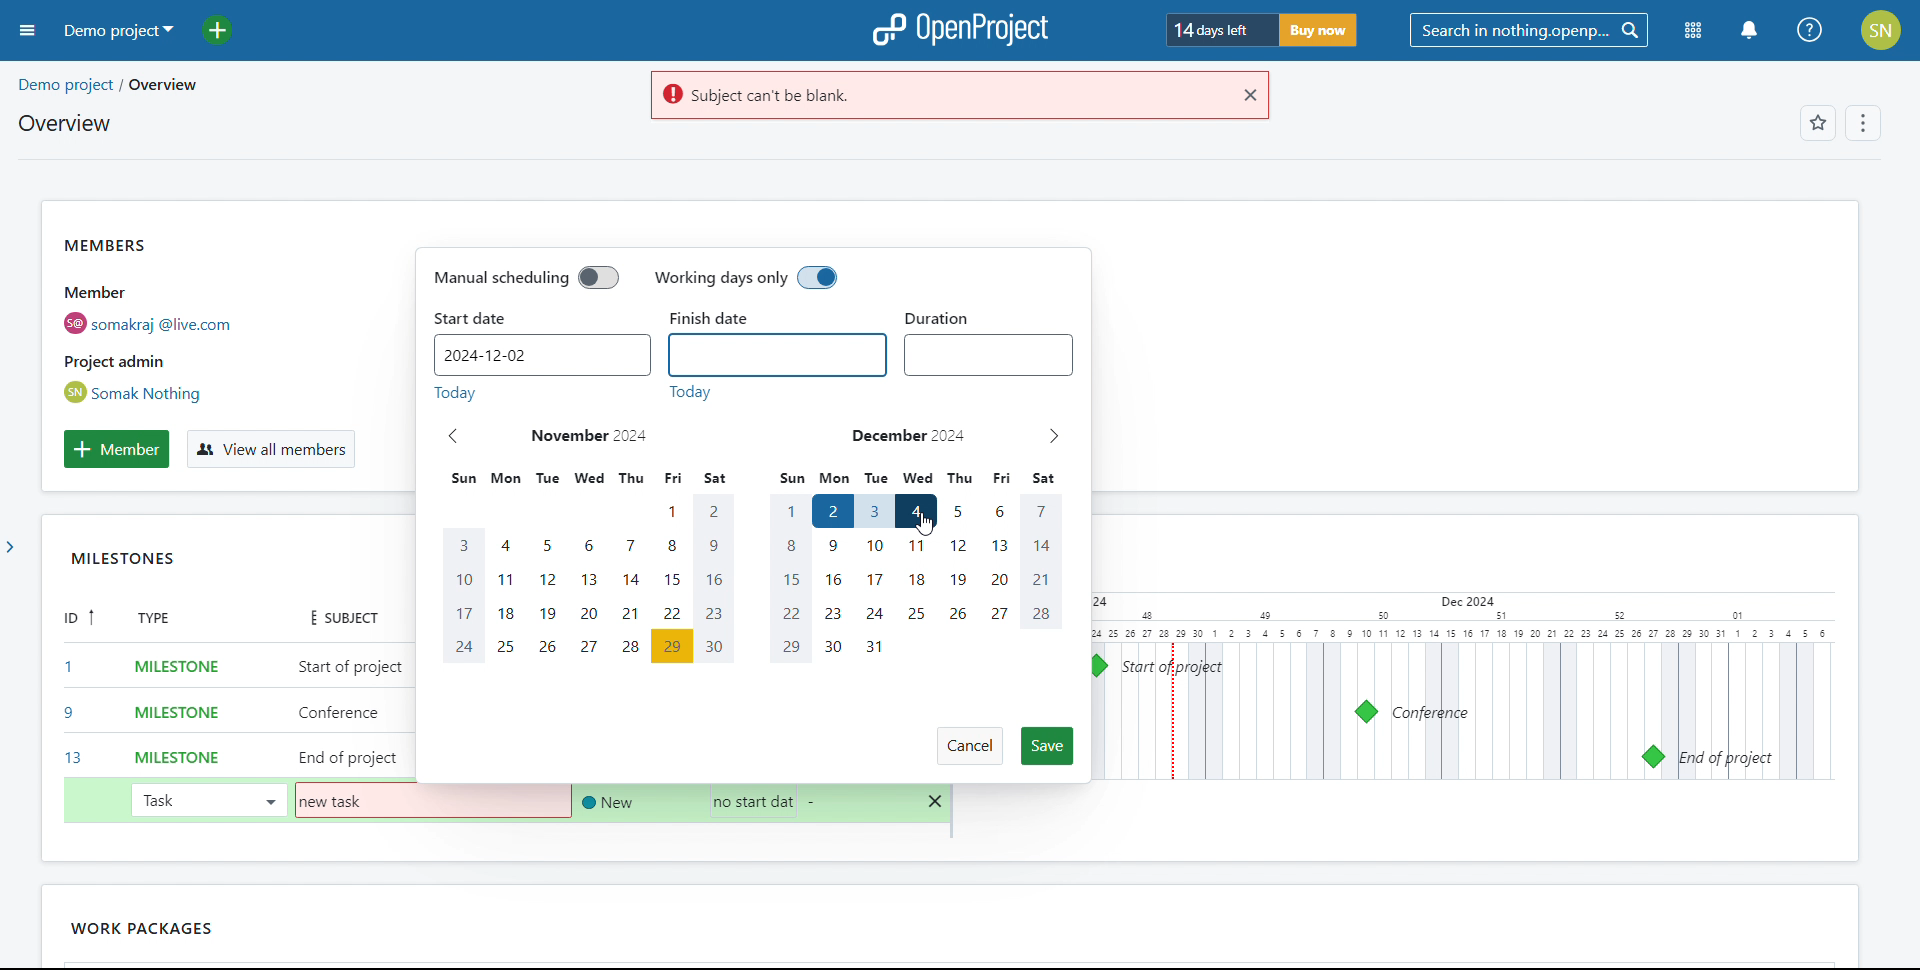 The height and width of the screenshot is (970, 1920). I want to click on set status, so click(604, 802).